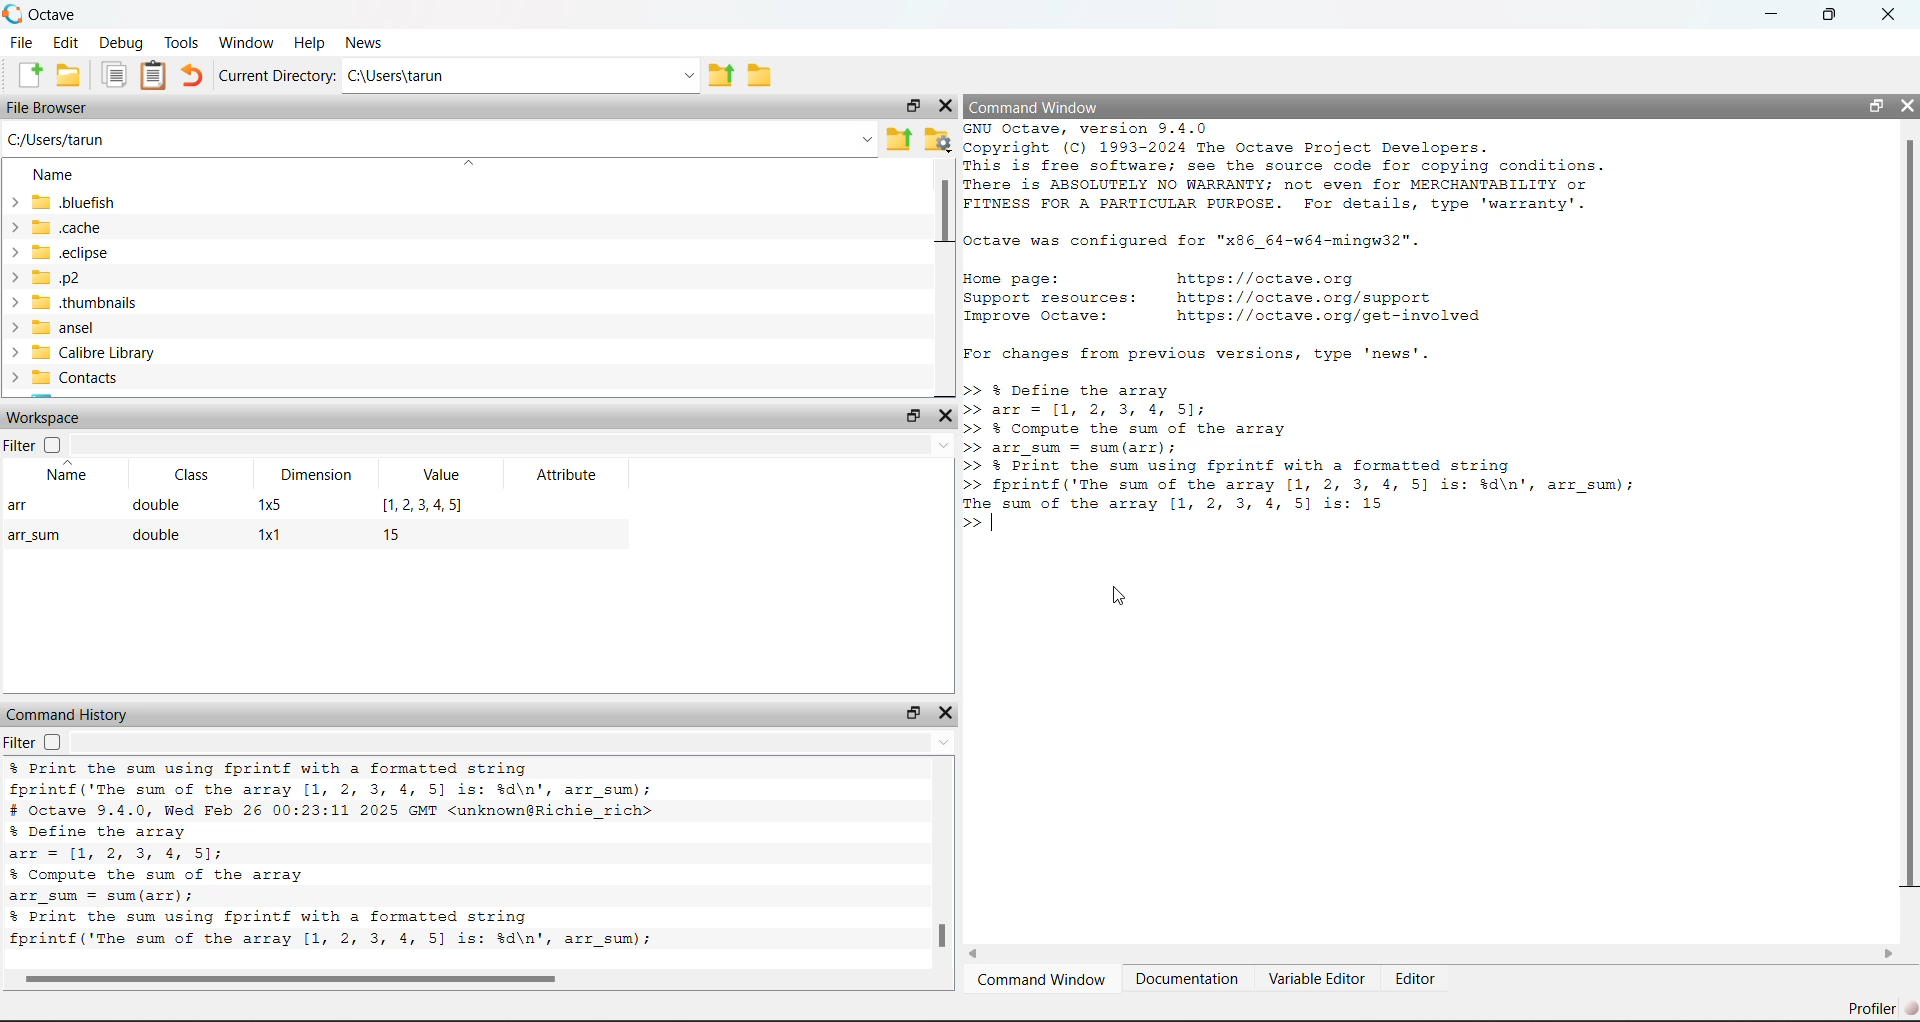 The width and height of the screenshot is (1920, 1022). I want to click on Maximize, so click(1839, 14).